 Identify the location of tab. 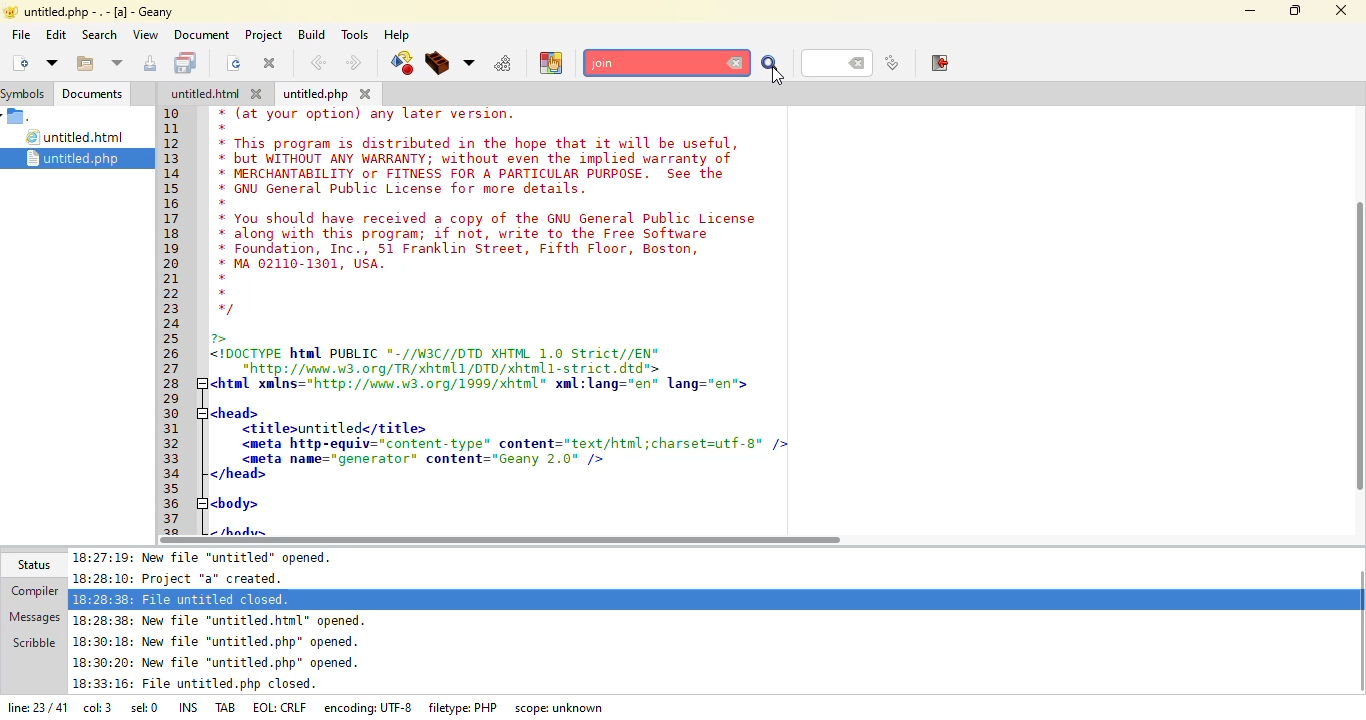
(227, 706).